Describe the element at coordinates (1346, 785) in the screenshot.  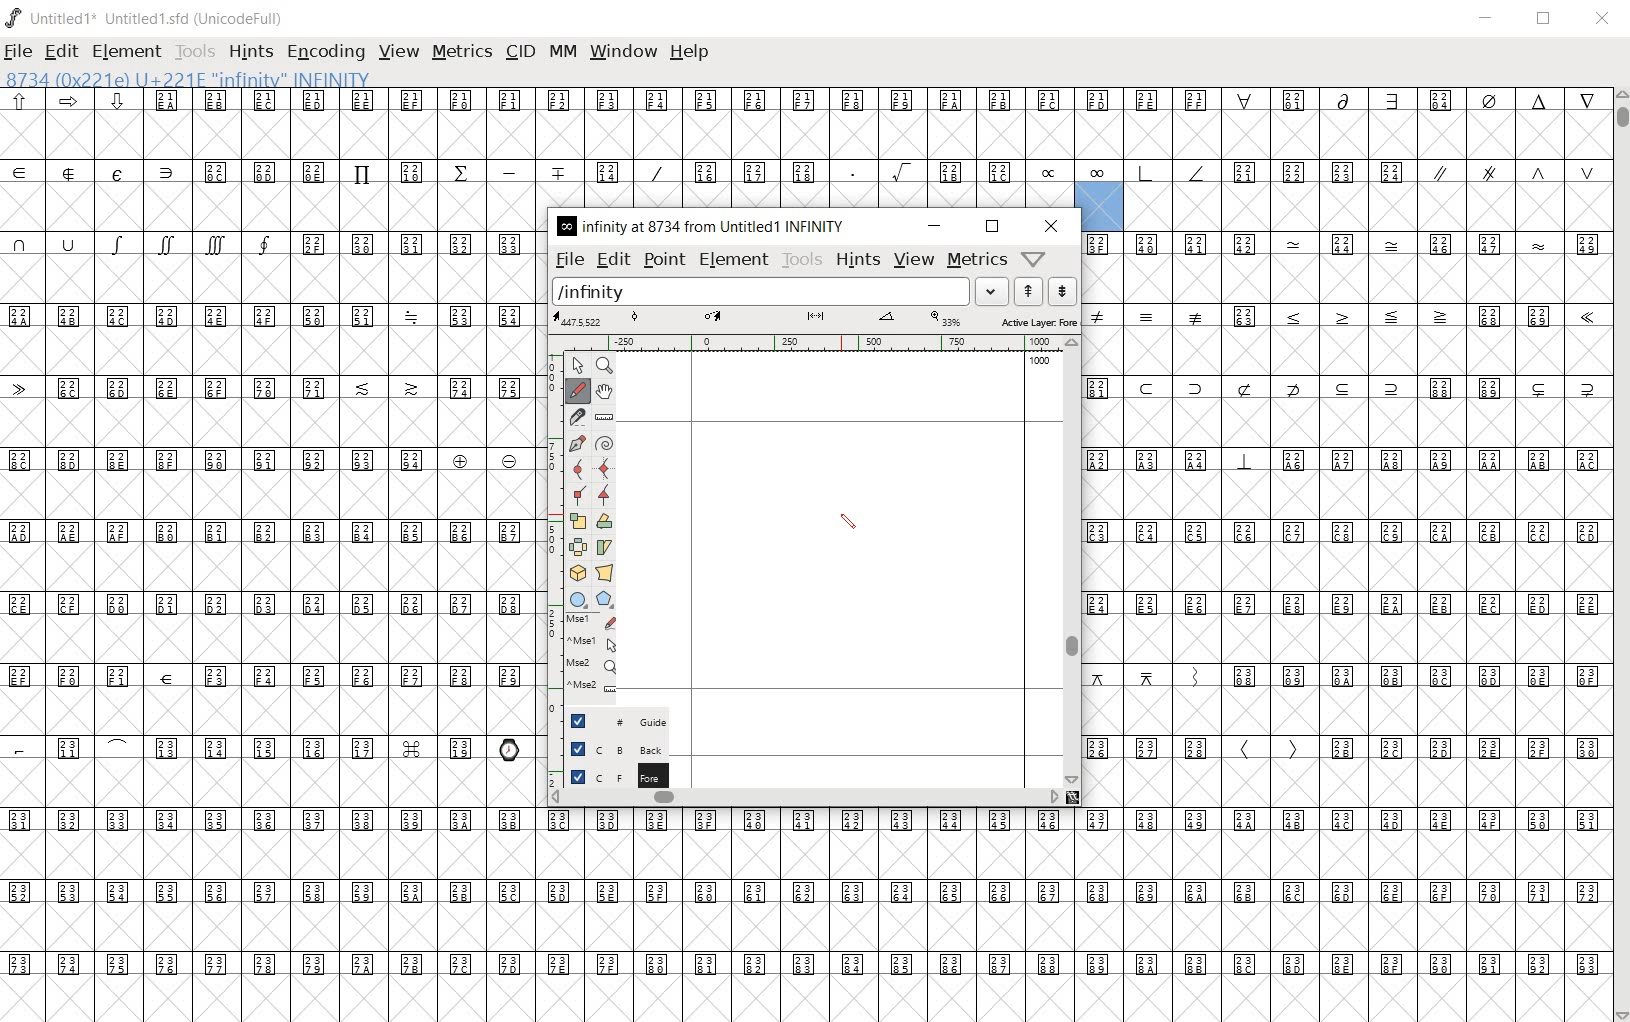
I see `empty glyph slots` at that location.